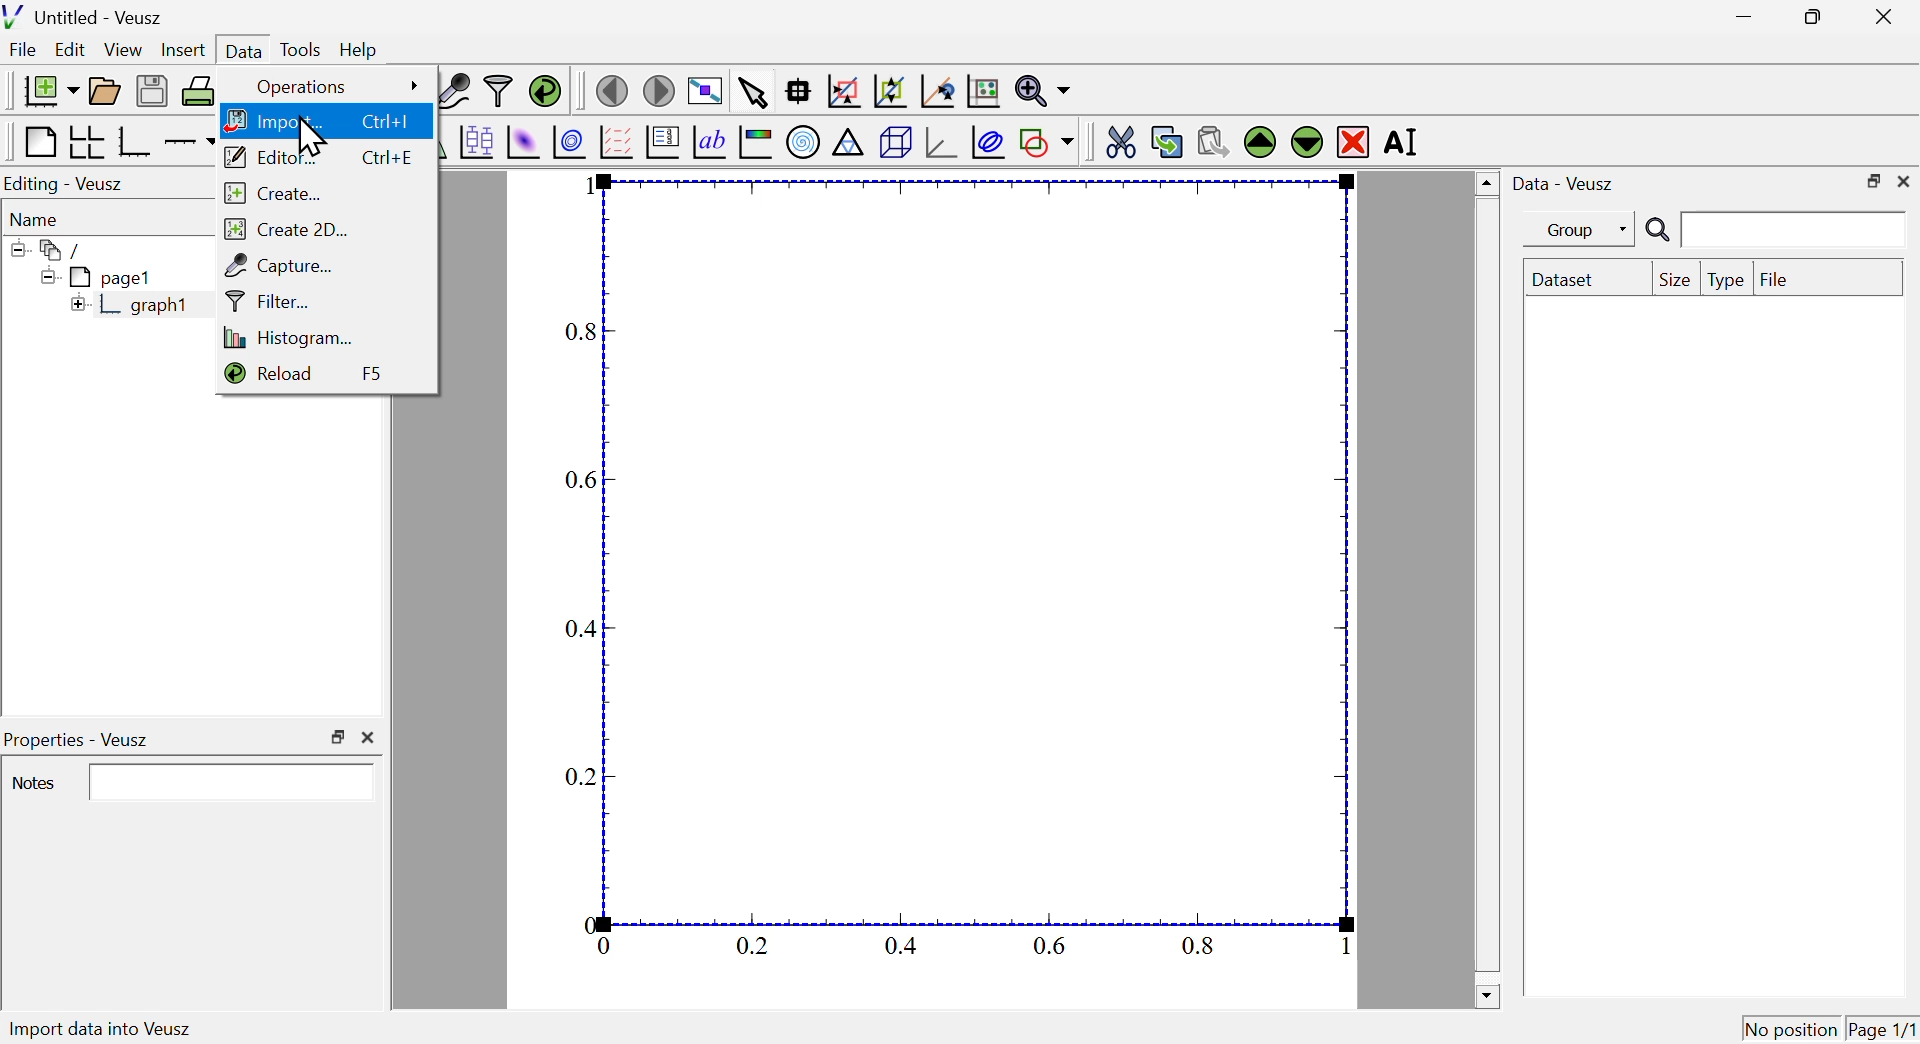 This screenshot has height=1044, width=1920. What do you see at coordinates (939, 91) in the screenshot?
I see `recenter graph axes` at bounding box center [939, 91].